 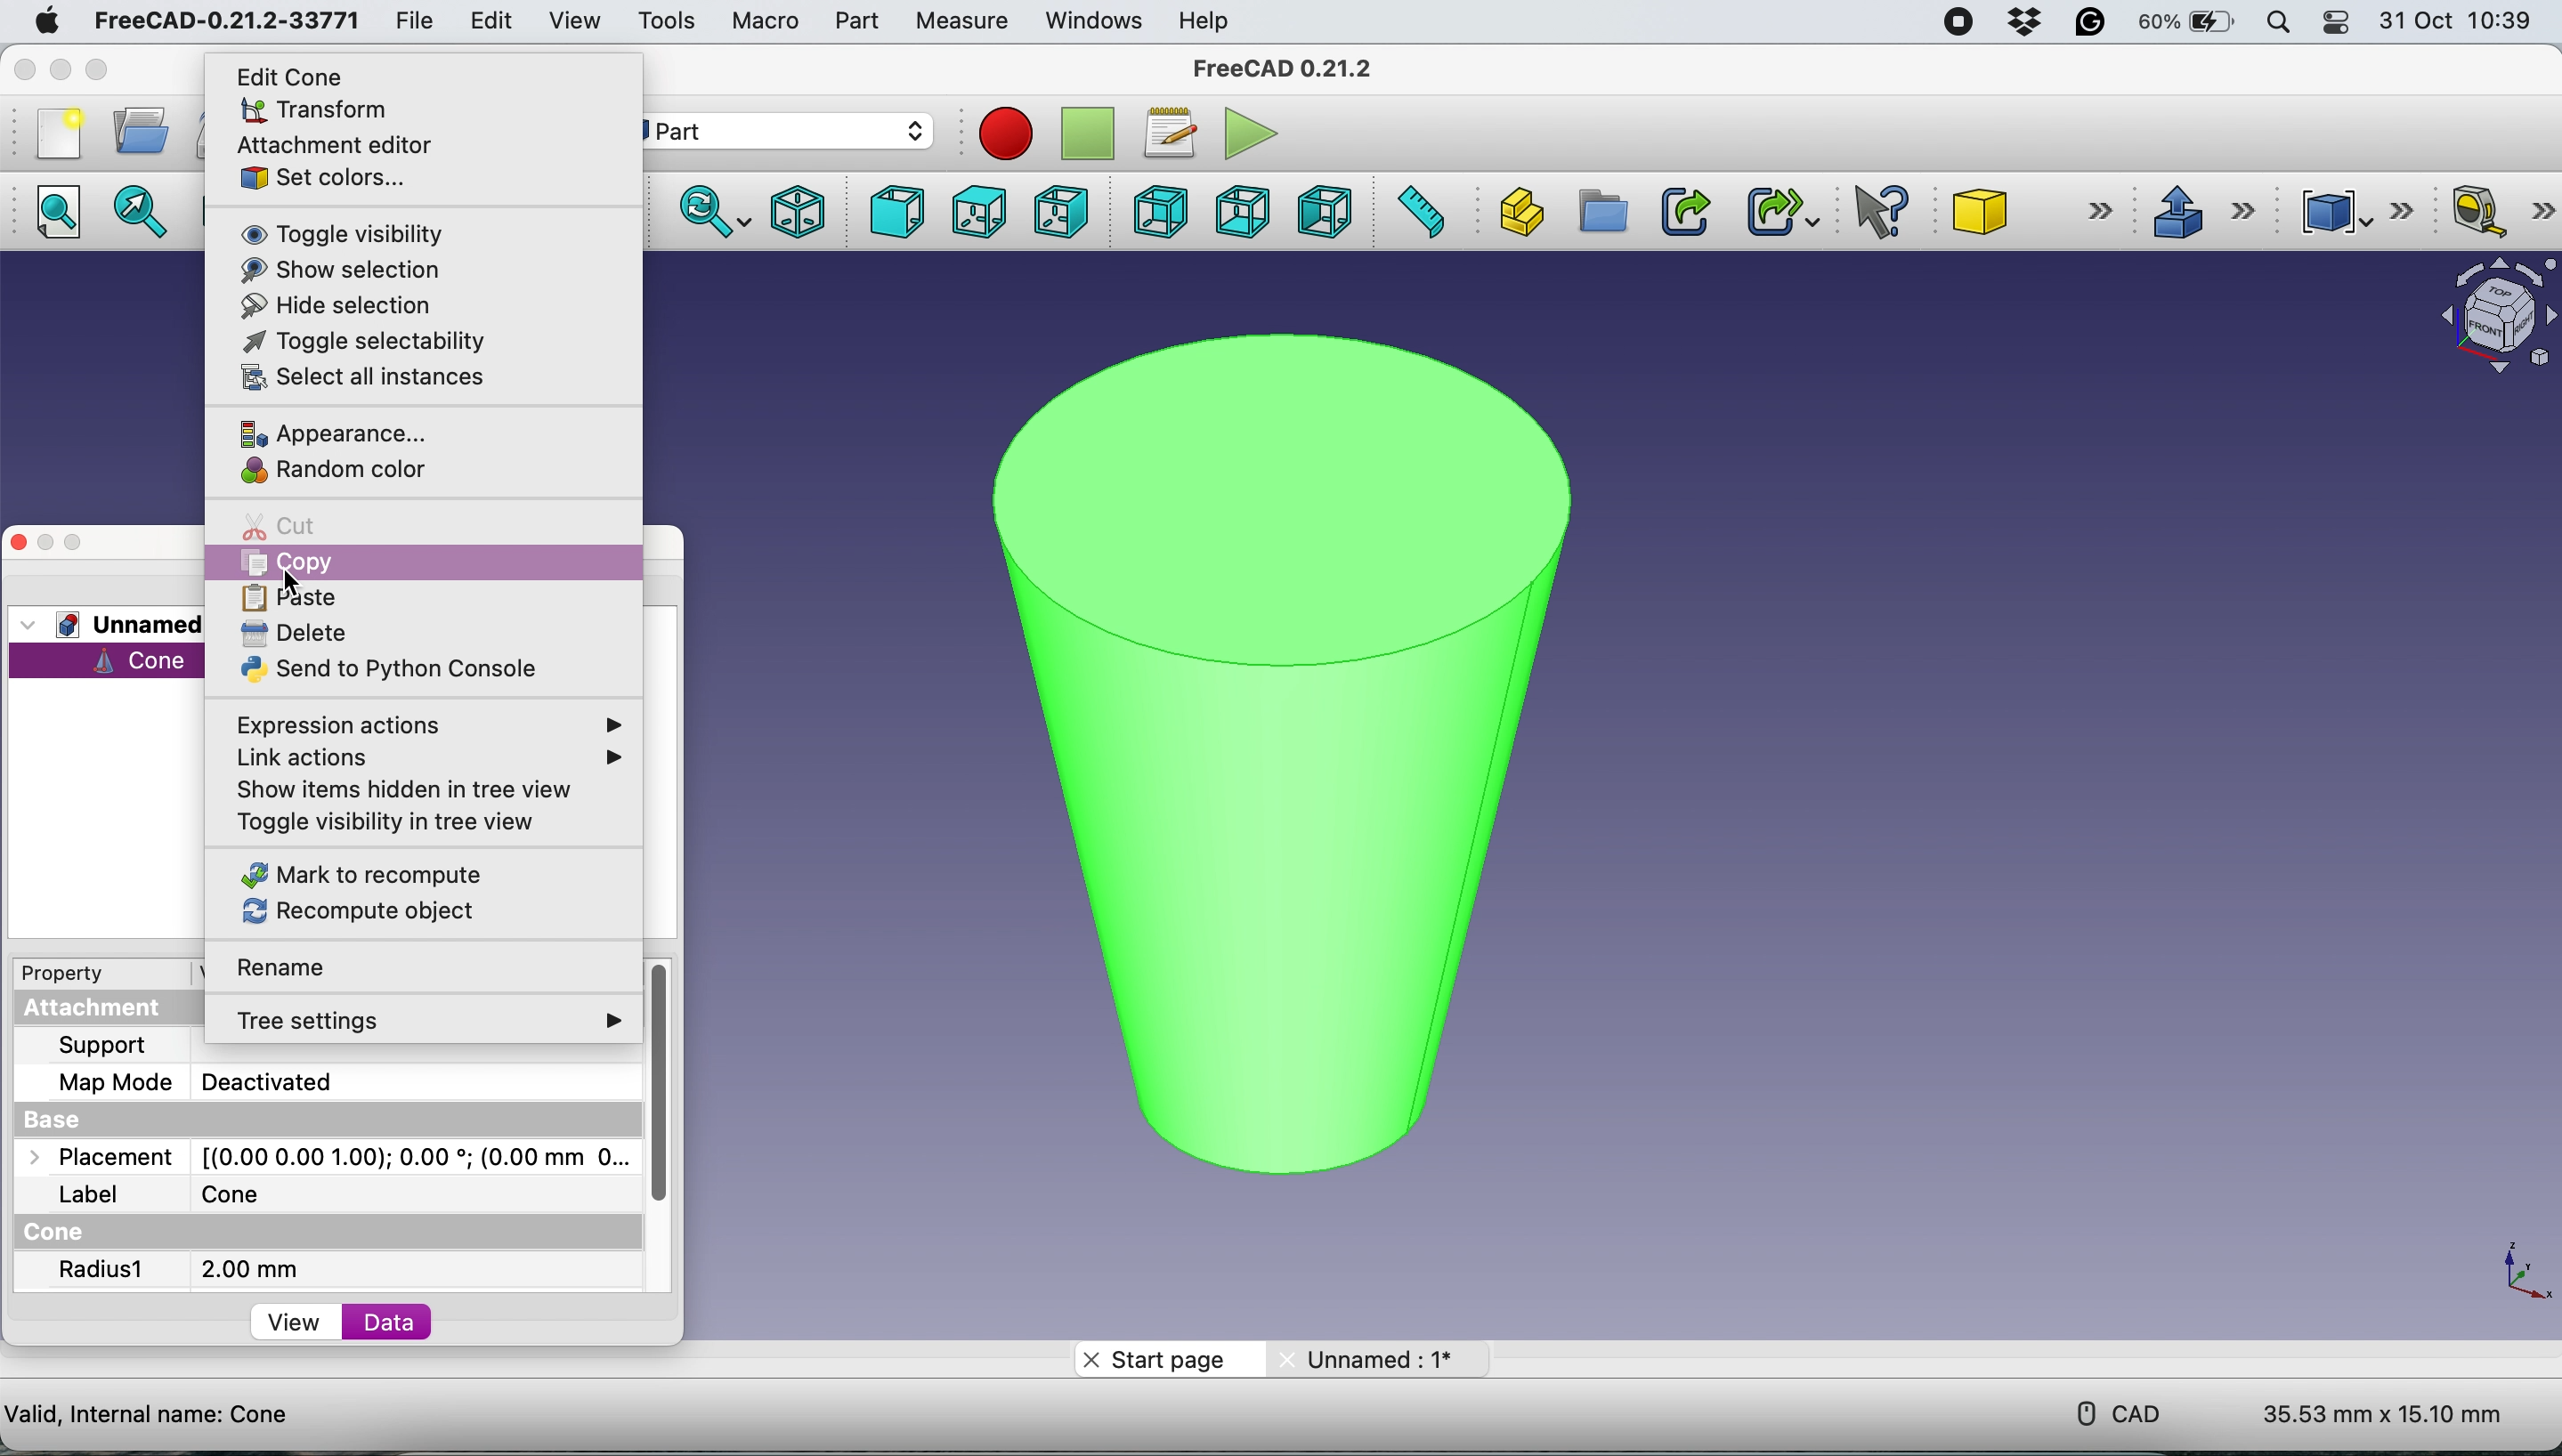 What do you see at coordinates (2186, 24) in the screenshot?
I see `60%` at bounding box center [2186, 24].